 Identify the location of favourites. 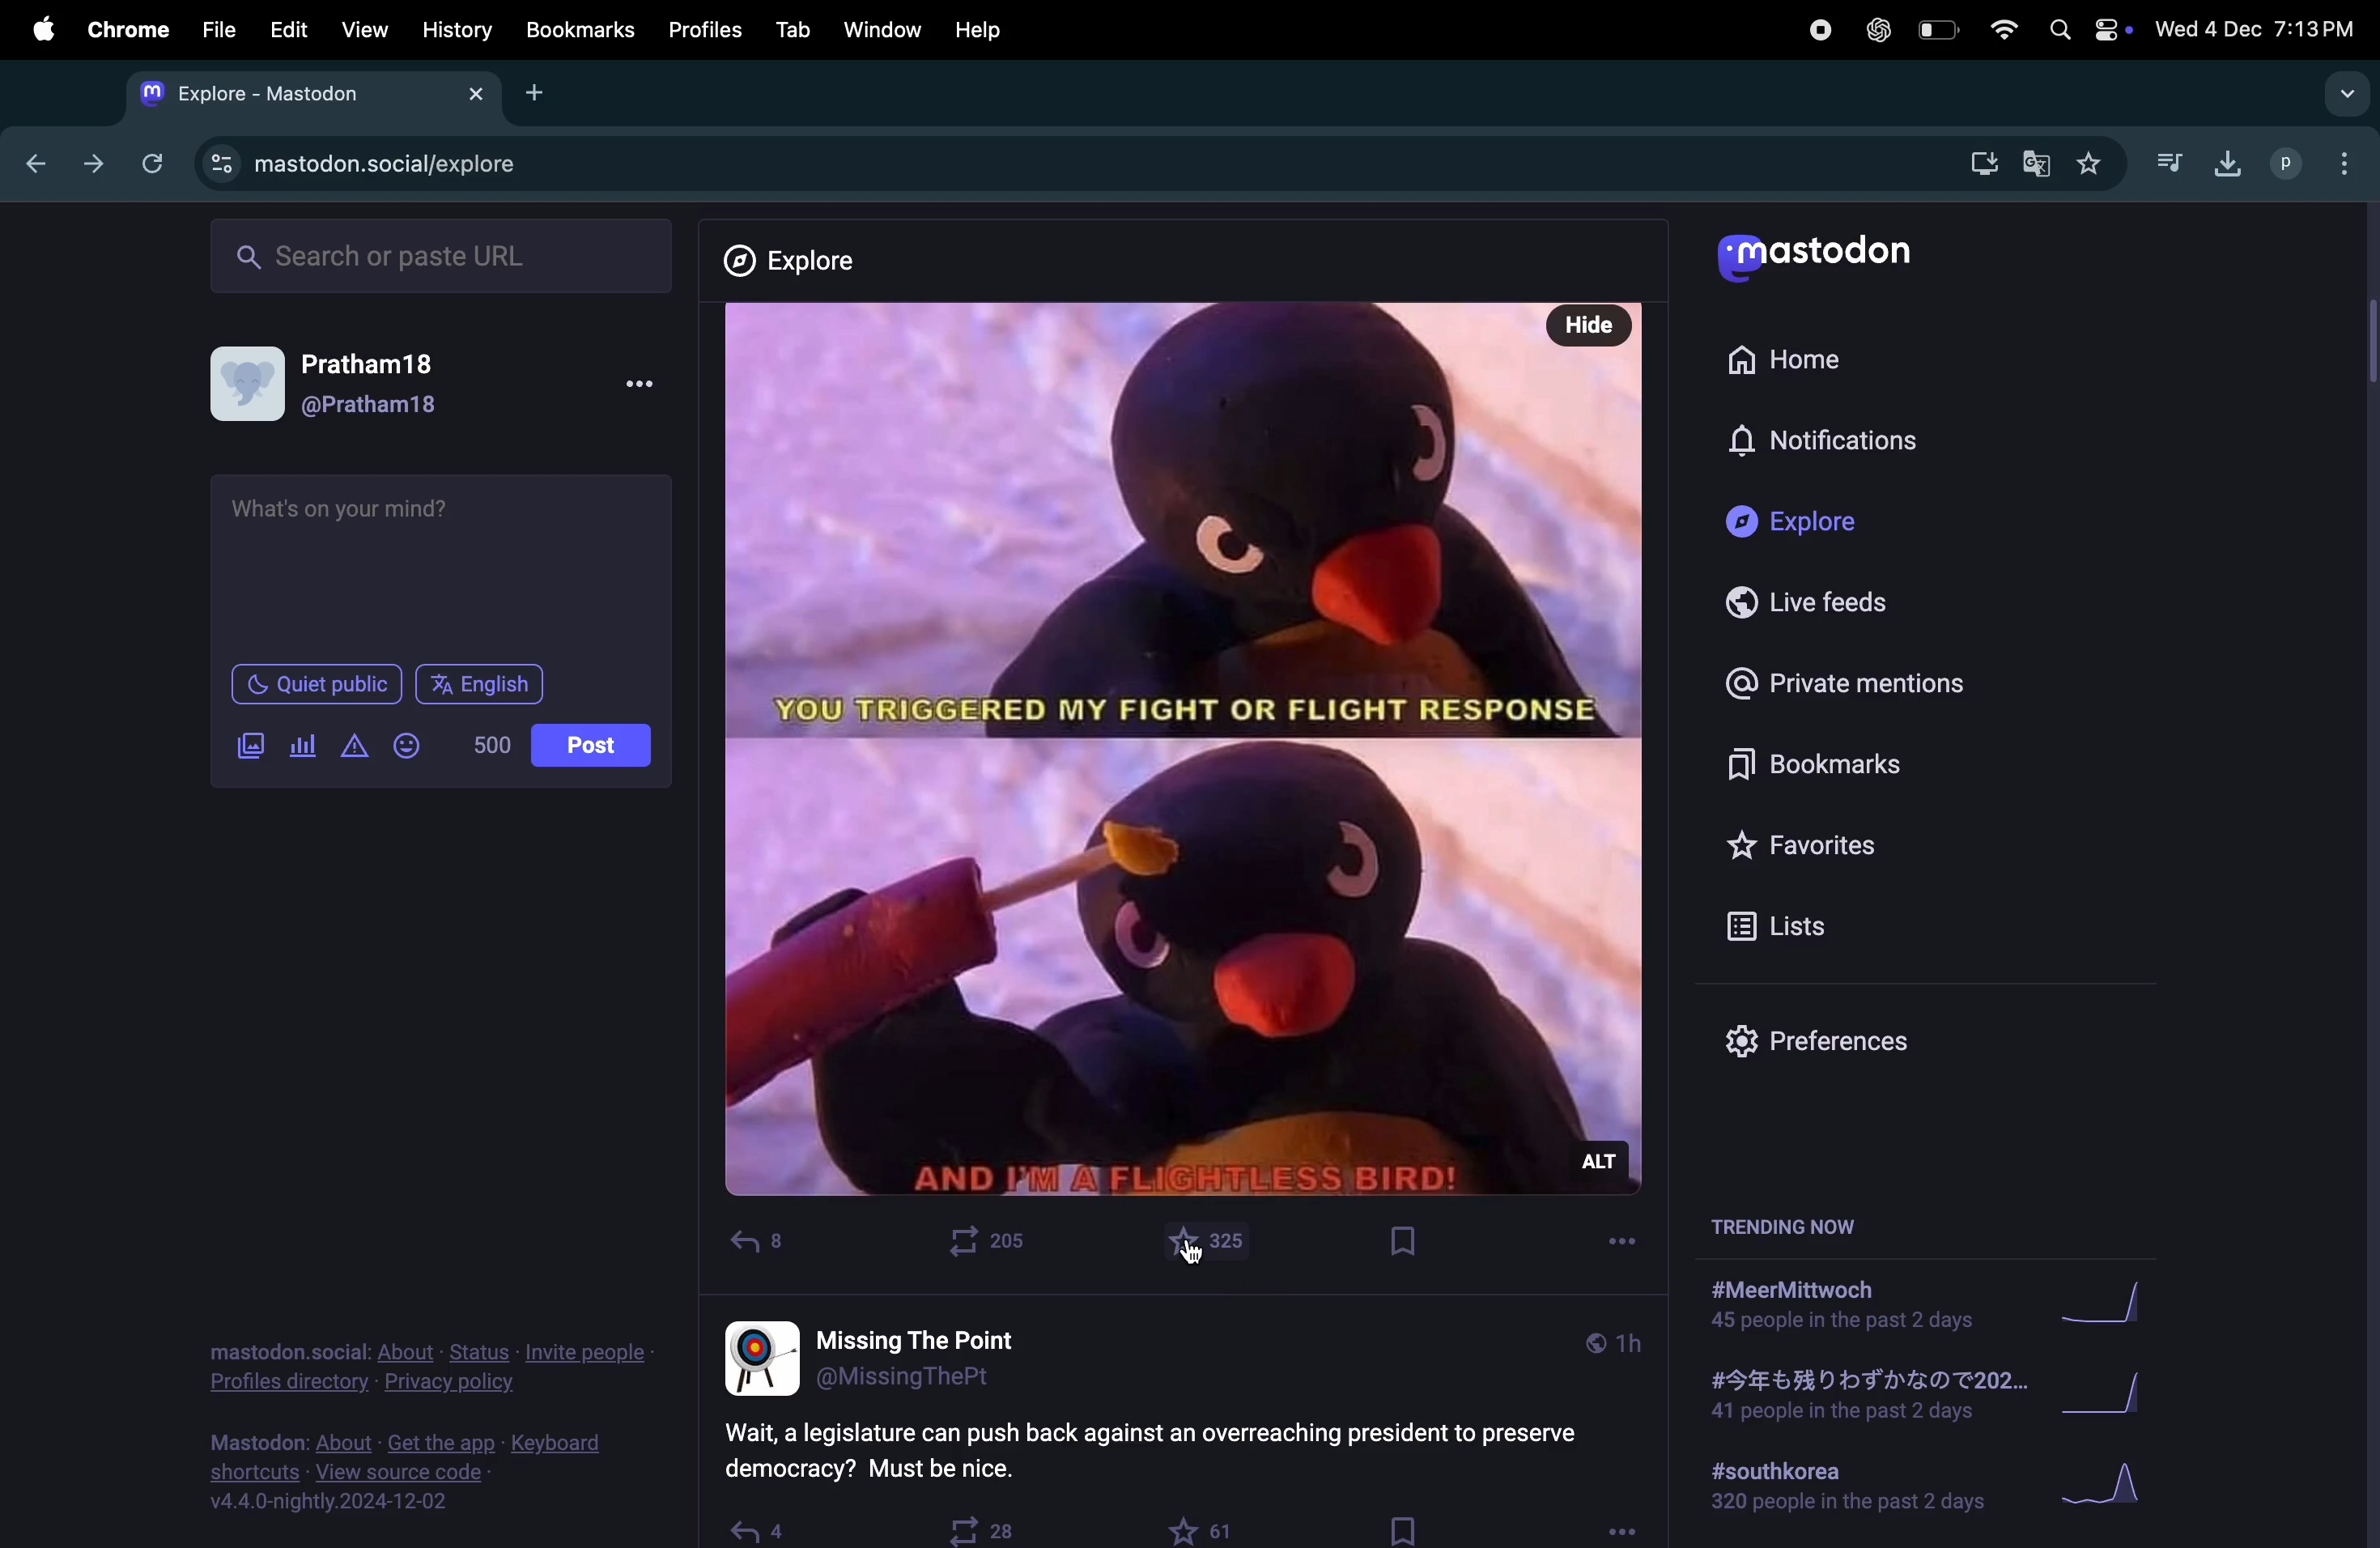
(1833, 844).